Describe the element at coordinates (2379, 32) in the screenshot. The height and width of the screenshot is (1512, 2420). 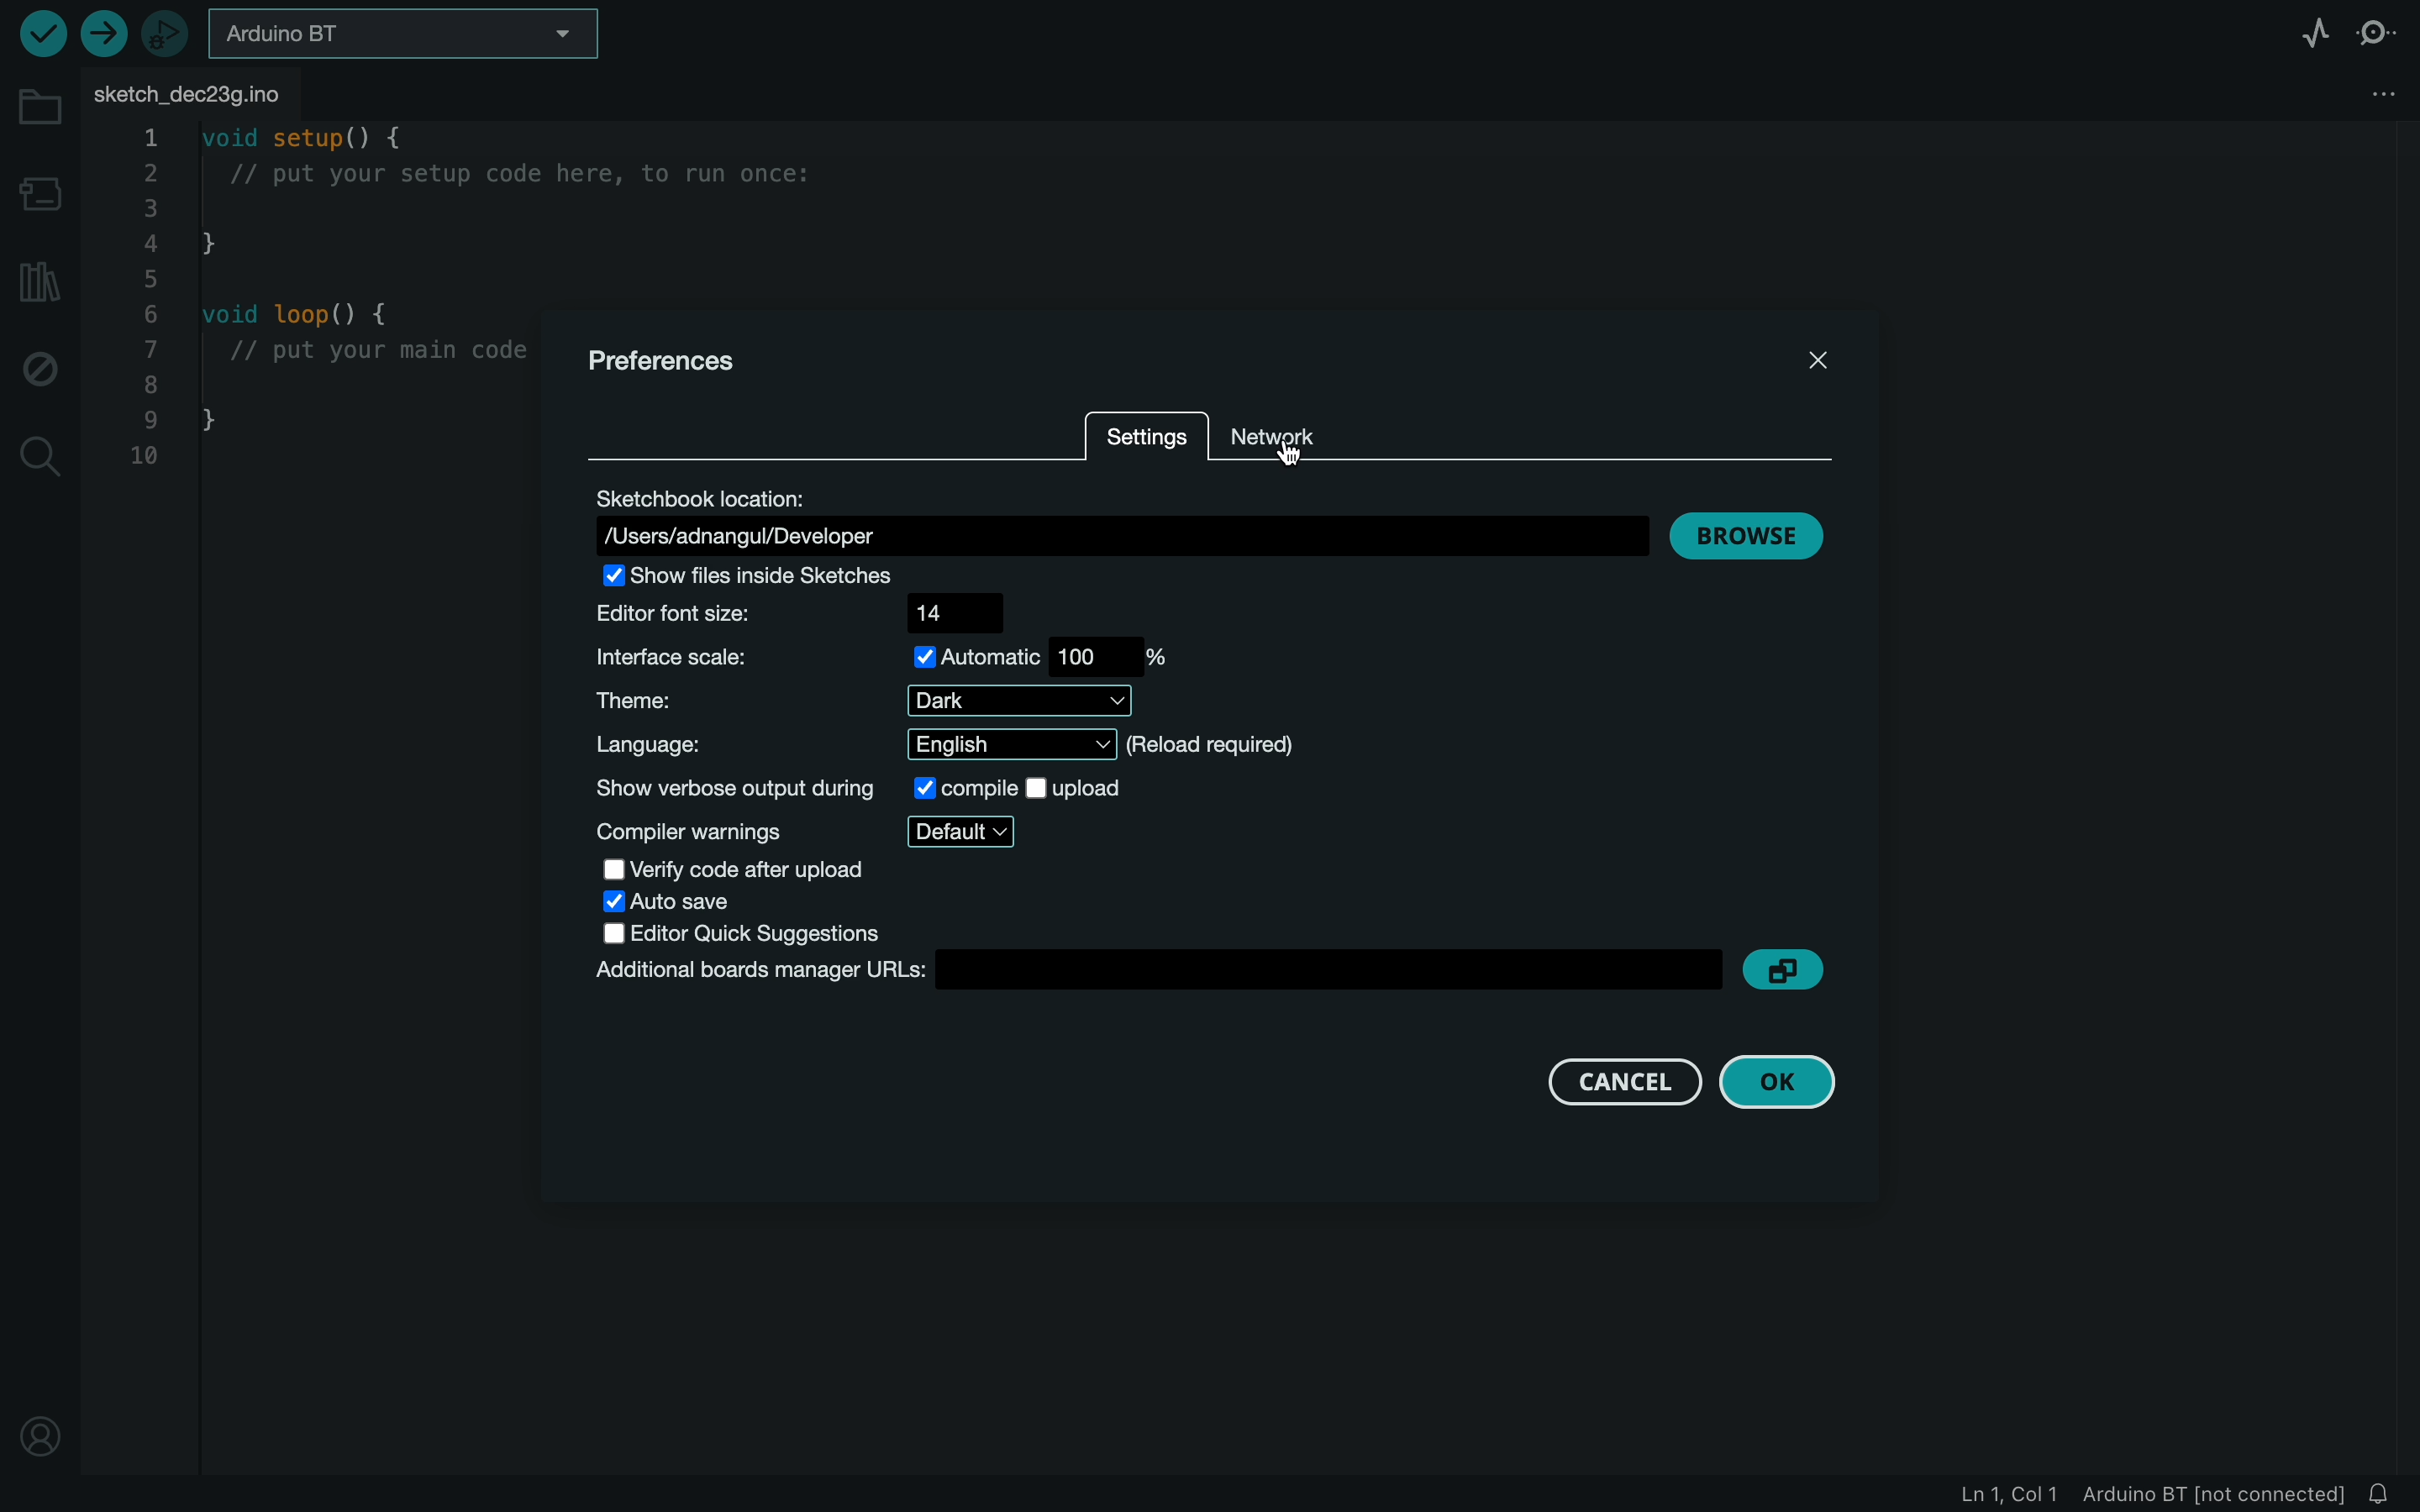
I see `serial monitor` at that location.